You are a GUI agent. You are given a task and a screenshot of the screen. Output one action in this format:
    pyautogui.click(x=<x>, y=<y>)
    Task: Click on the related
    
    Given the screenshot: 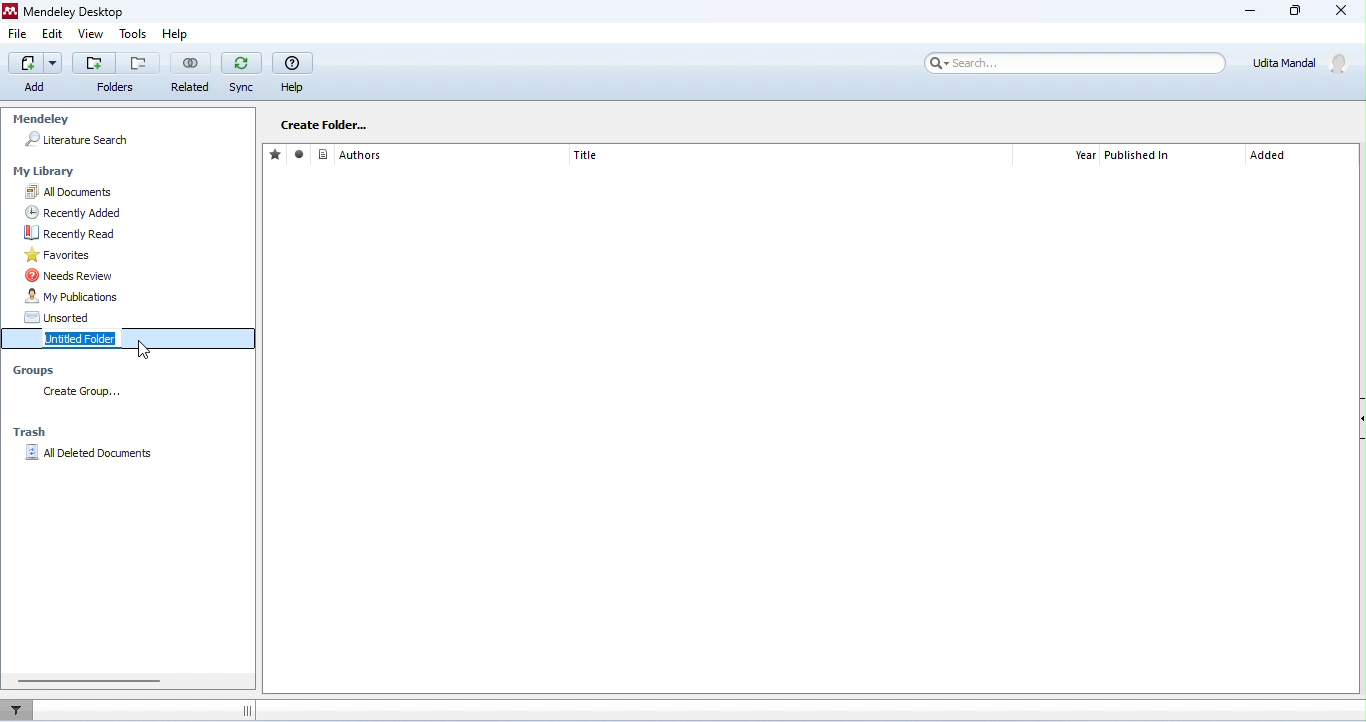 What is the action you would take?
    pyautogui.click(x=190, y=72)
    